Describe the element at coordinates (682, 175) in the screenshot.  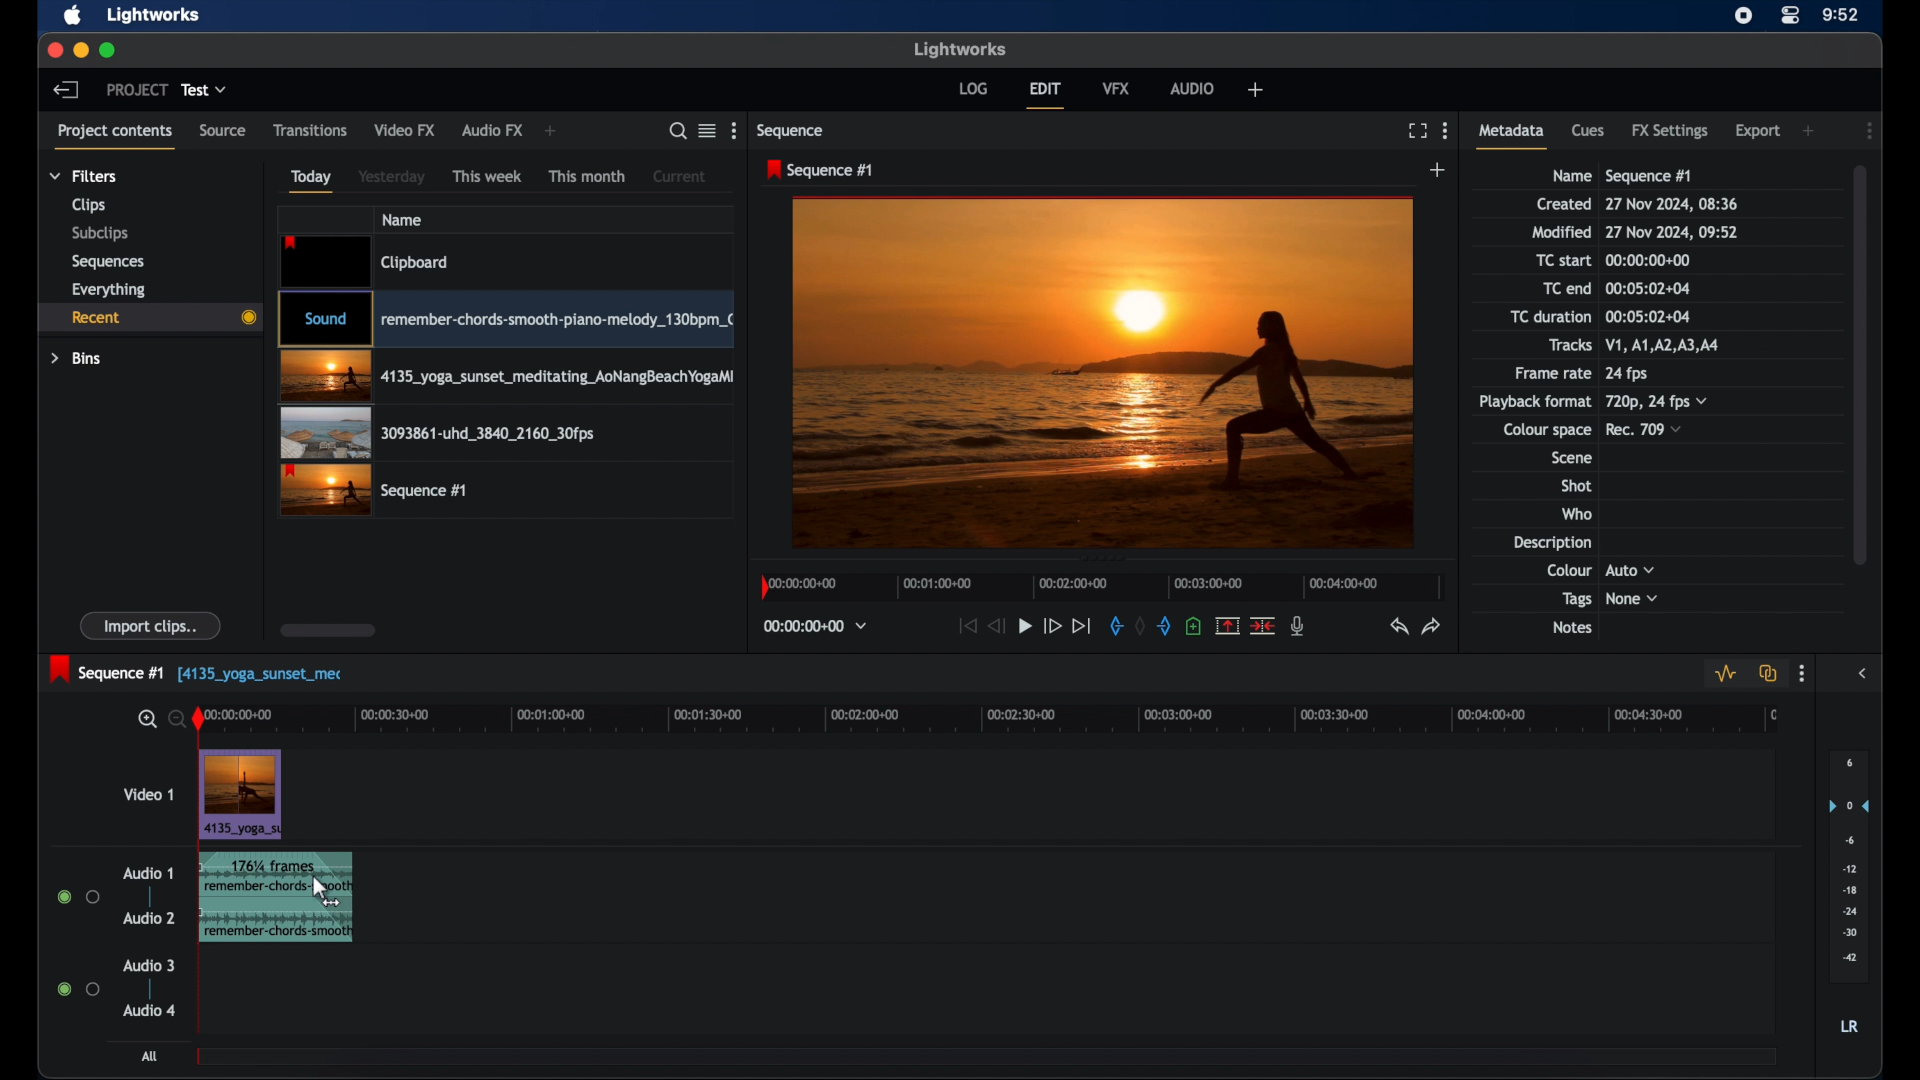
I see `current` at that location.